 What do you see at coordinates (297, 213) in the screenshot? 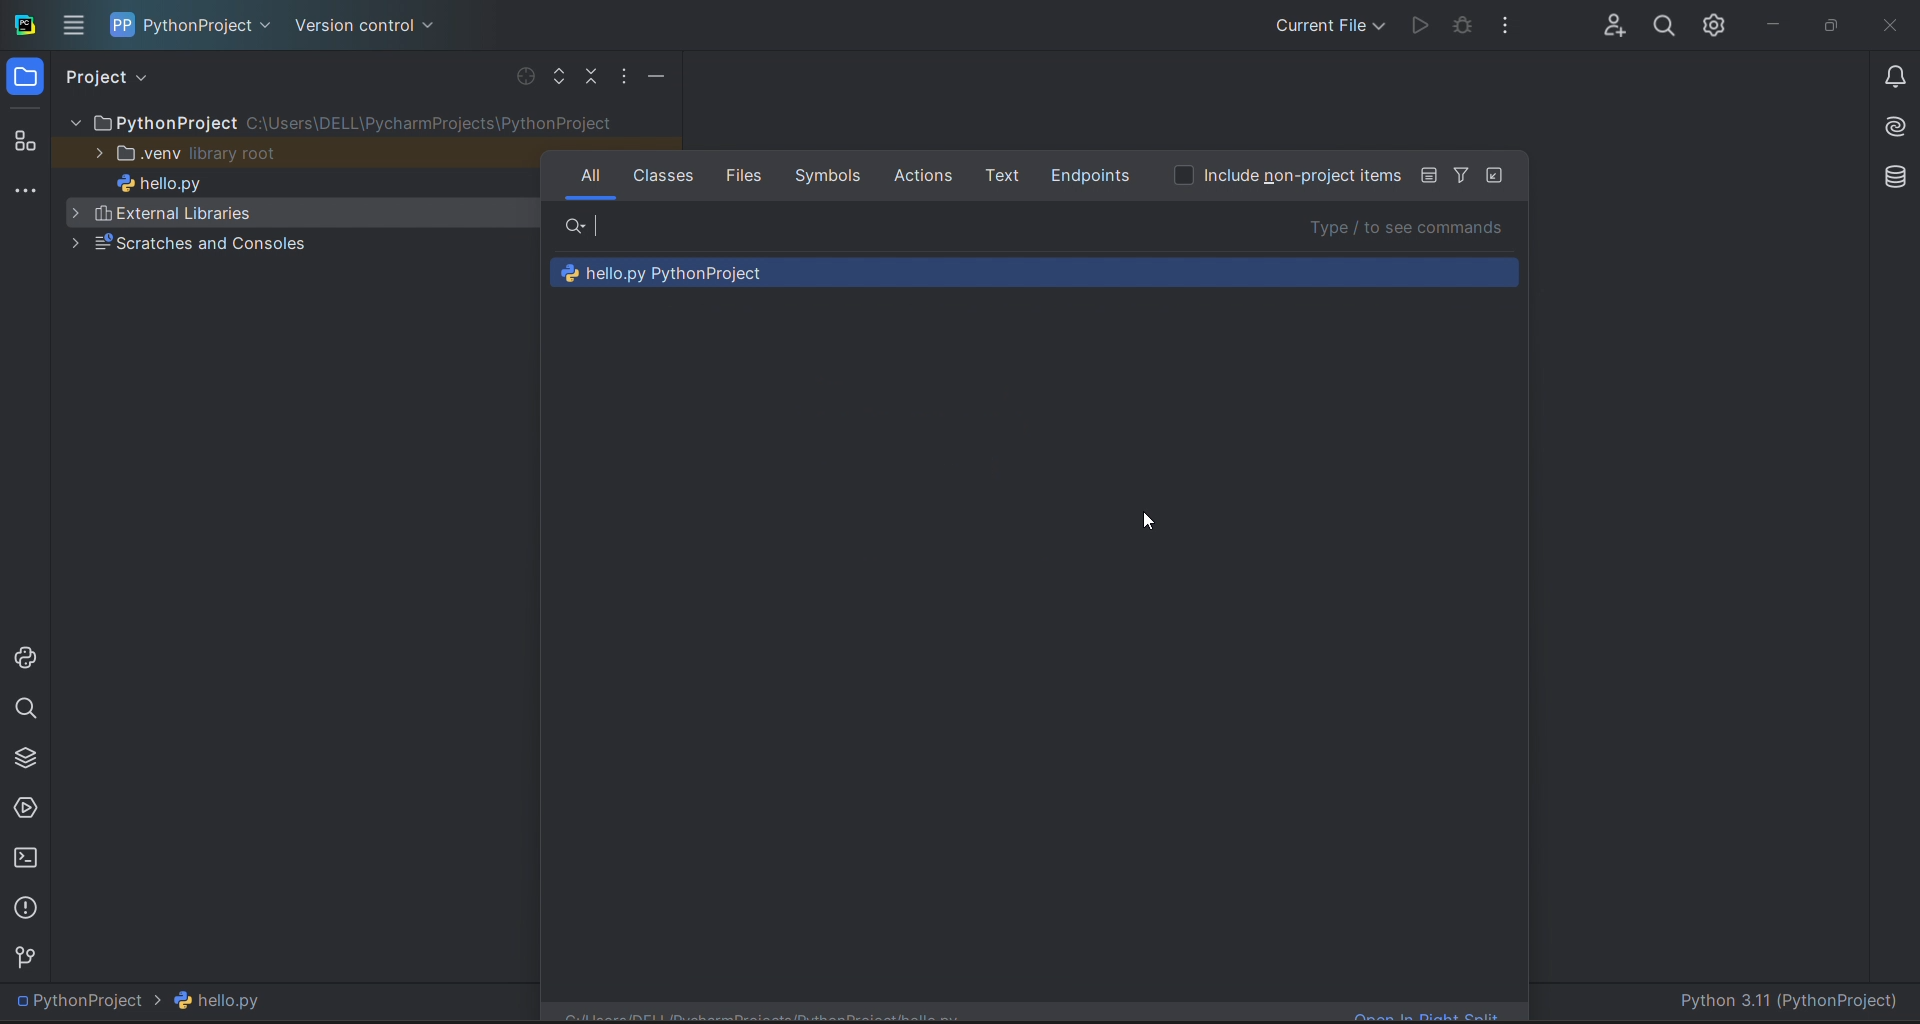
I see `External libraries` at bounding box center [297, 213].